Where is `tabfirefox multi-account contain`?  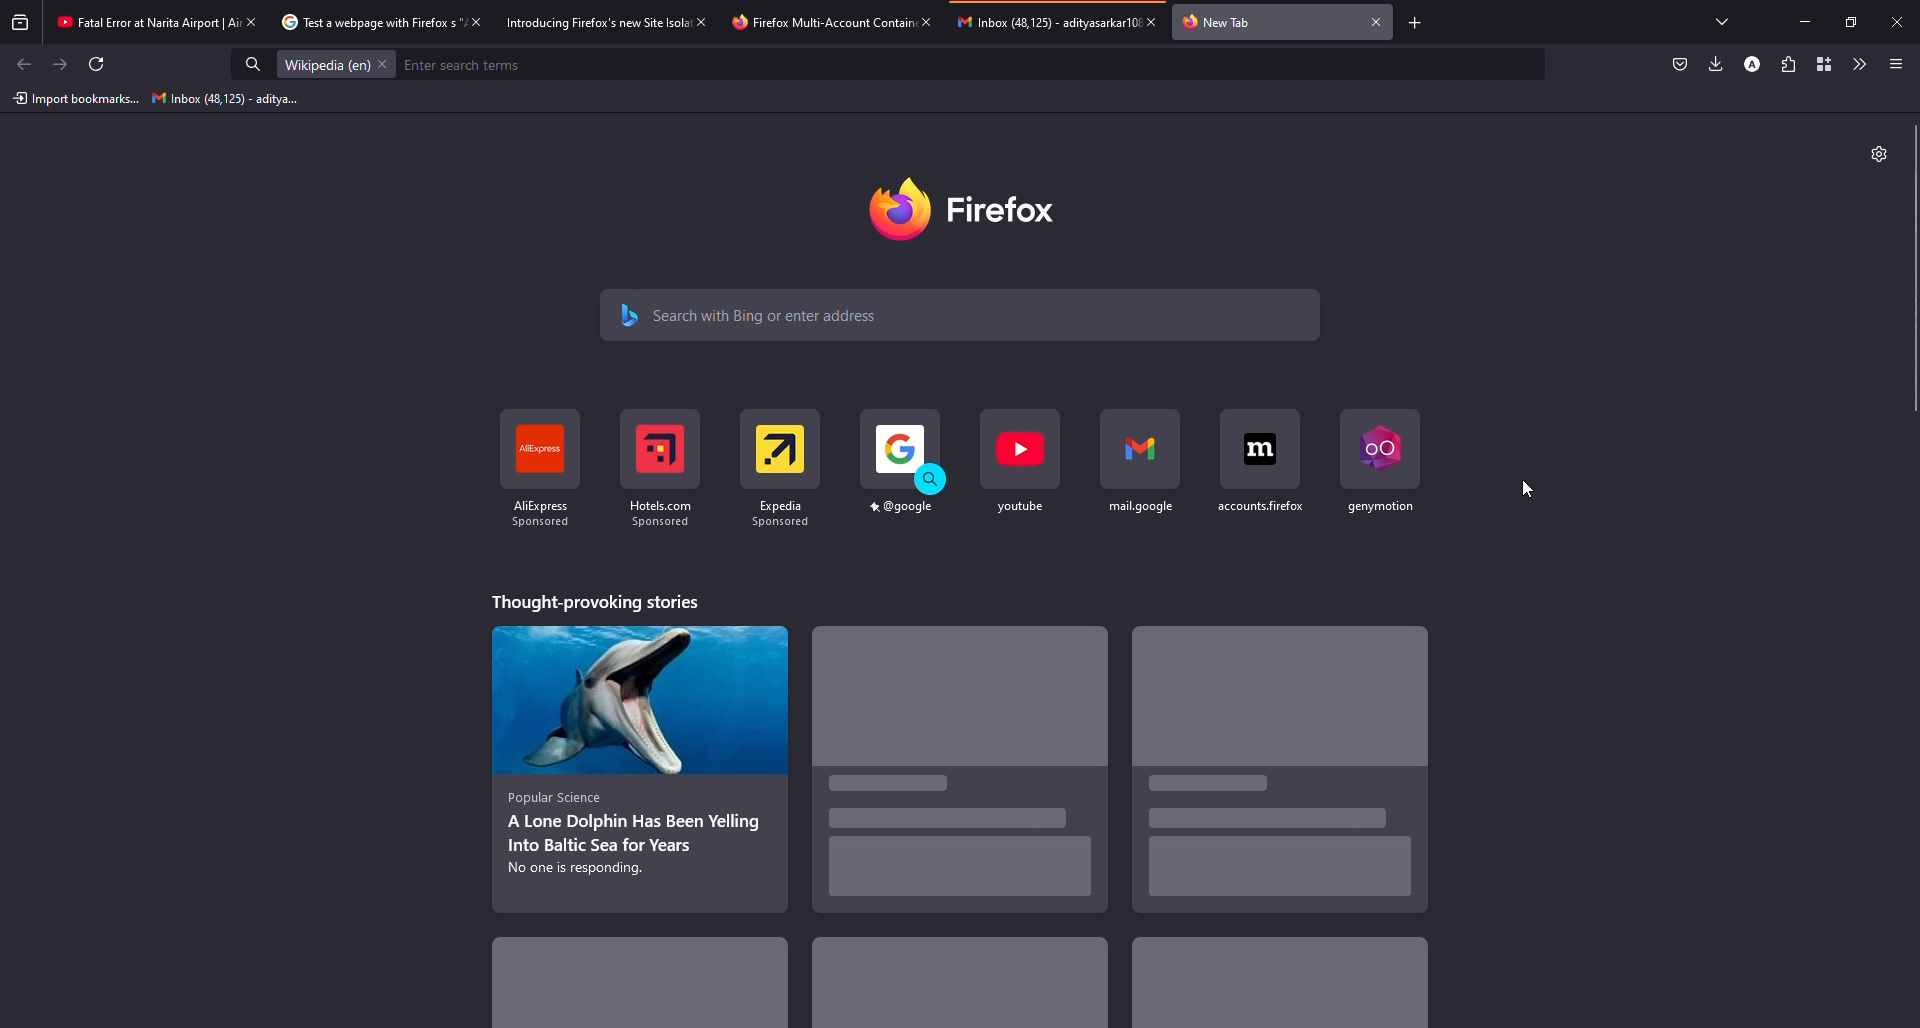
tabfirefox multi-account contain is located at coordinates (815, 23).